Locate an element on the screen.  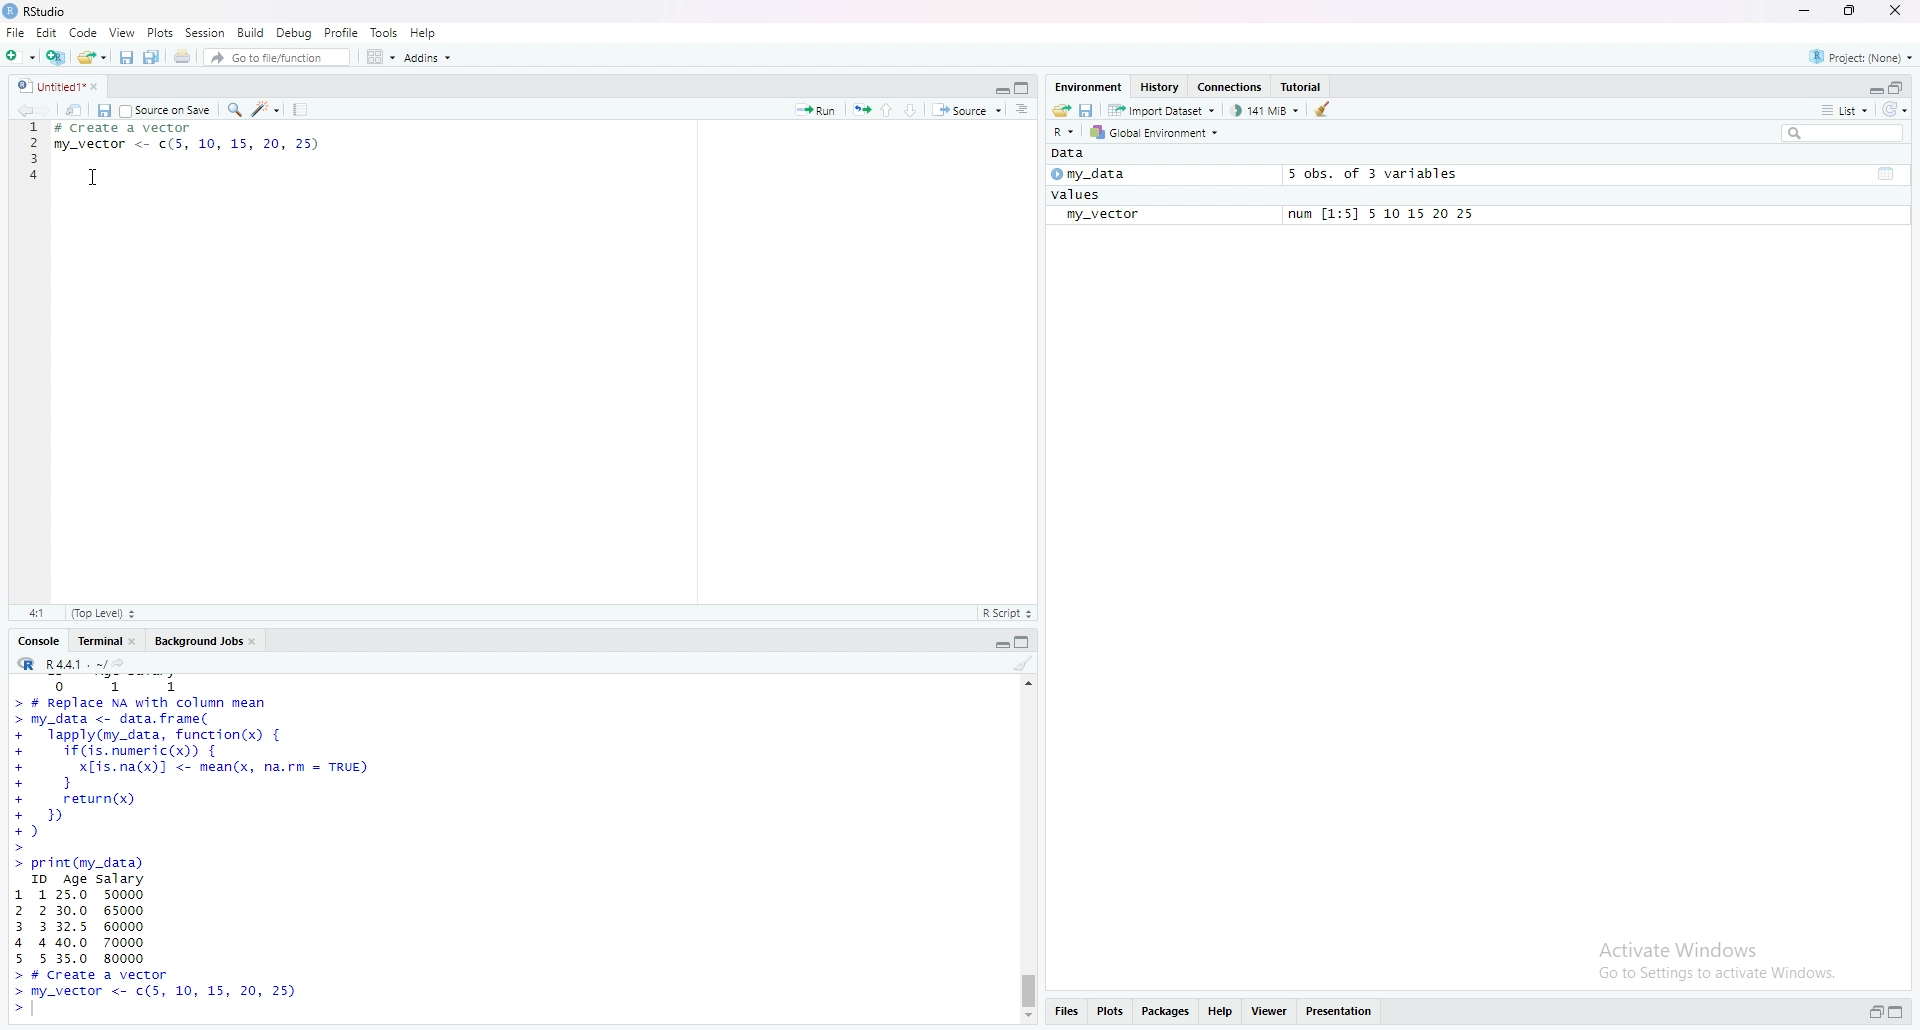
search is located at coordinates (1839, 134).